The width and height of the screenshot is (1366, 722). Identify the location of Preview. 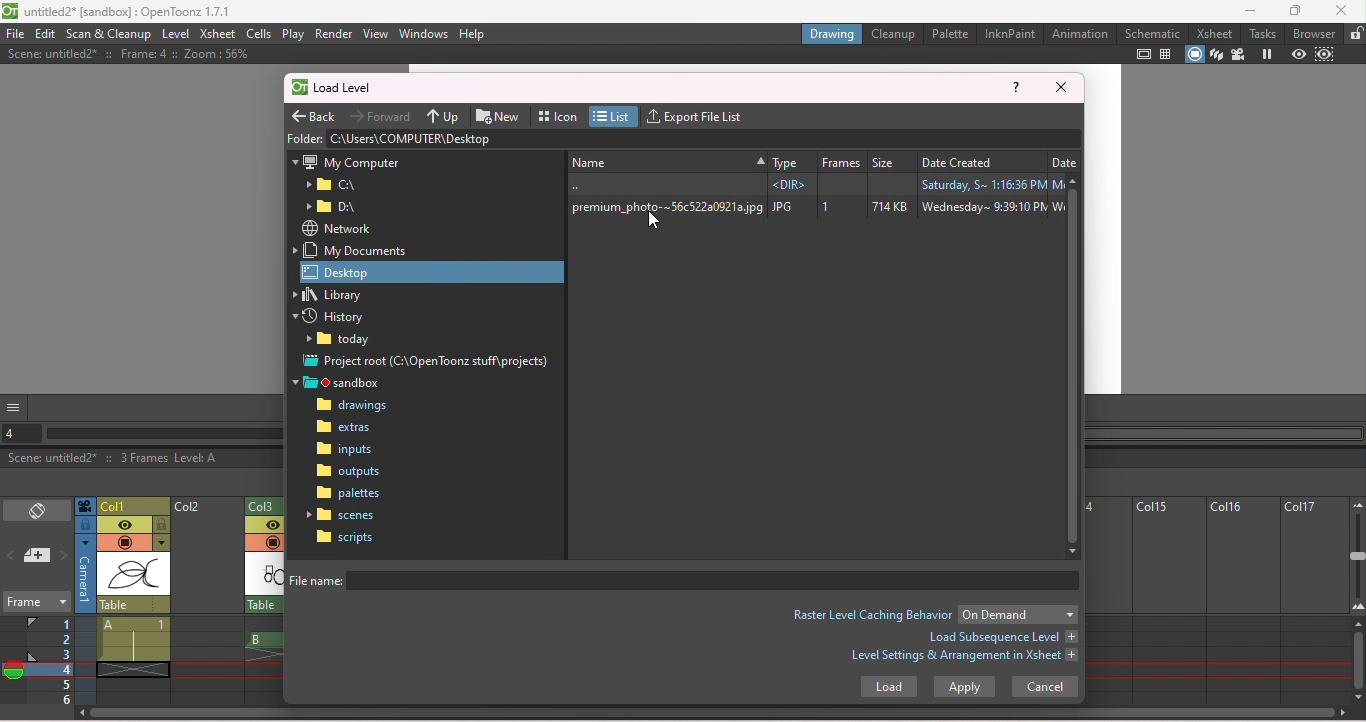
(1298, 55).